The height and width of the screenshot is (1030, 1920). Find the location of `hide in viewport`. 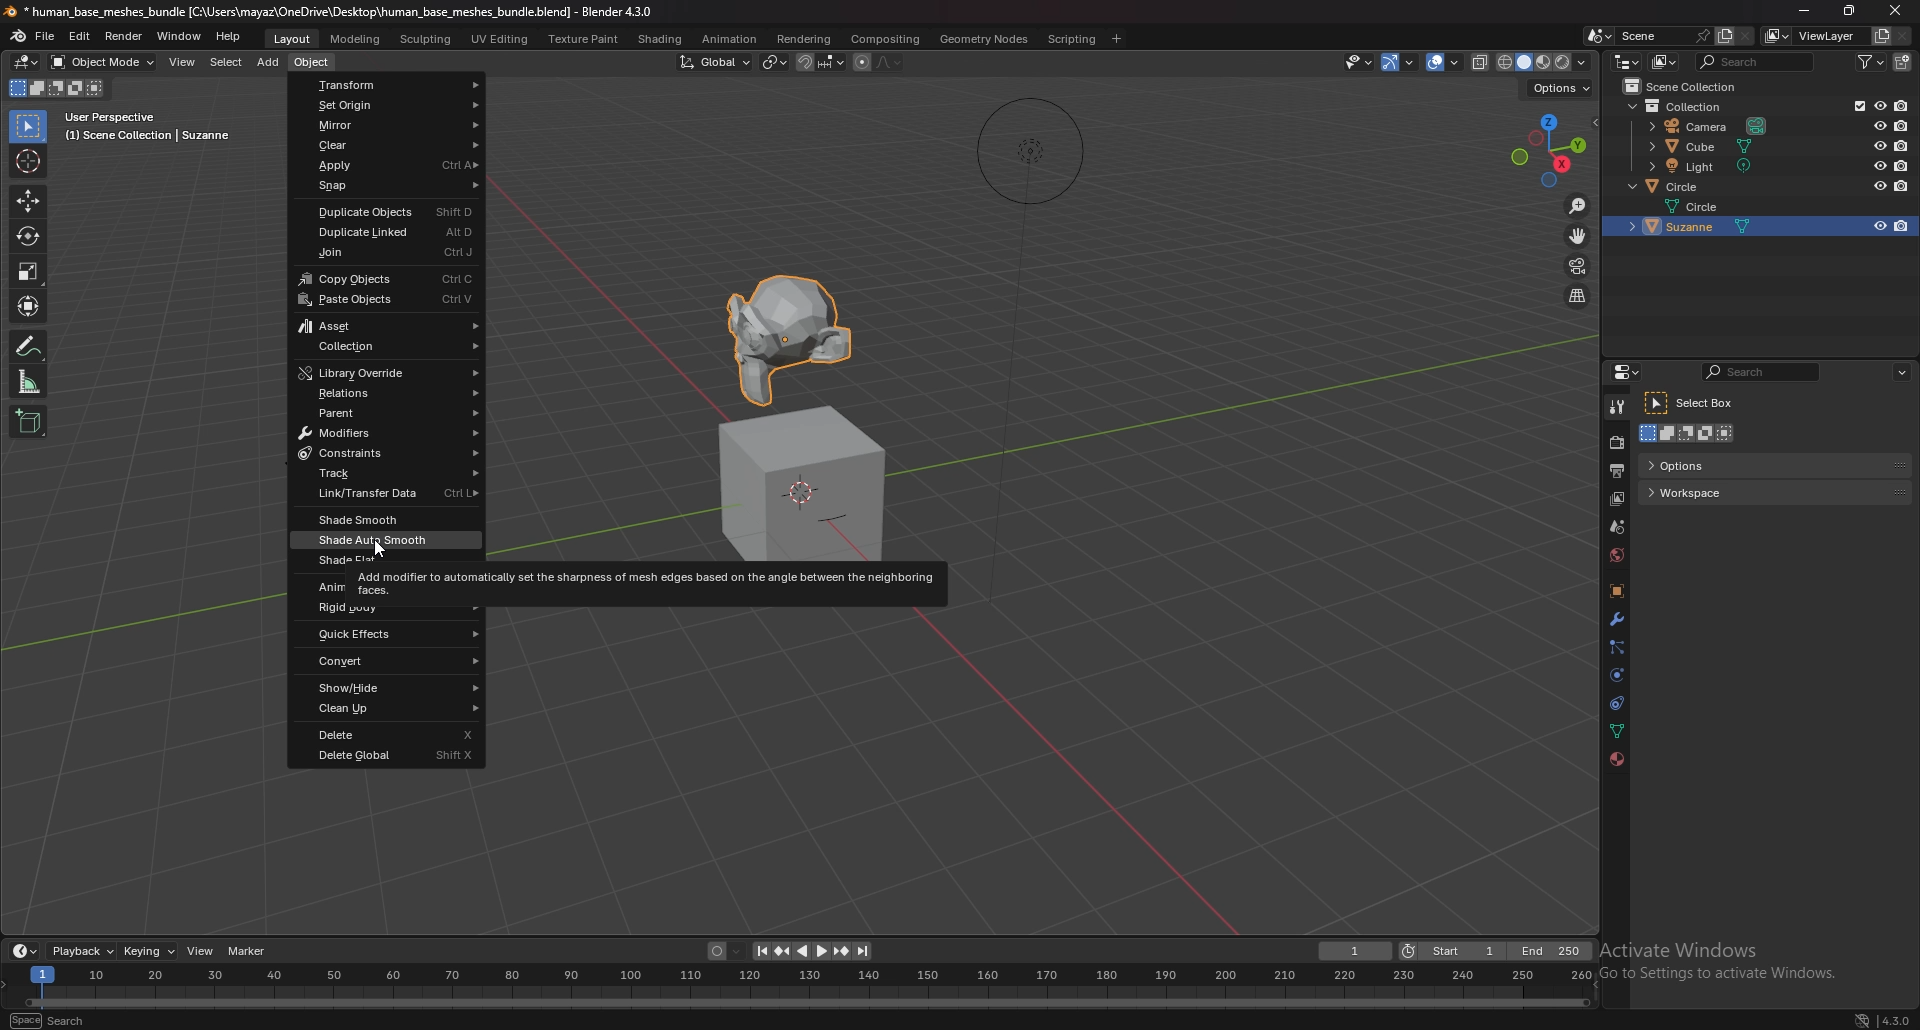

hide in viewport is located at coordinates (1878, 165).